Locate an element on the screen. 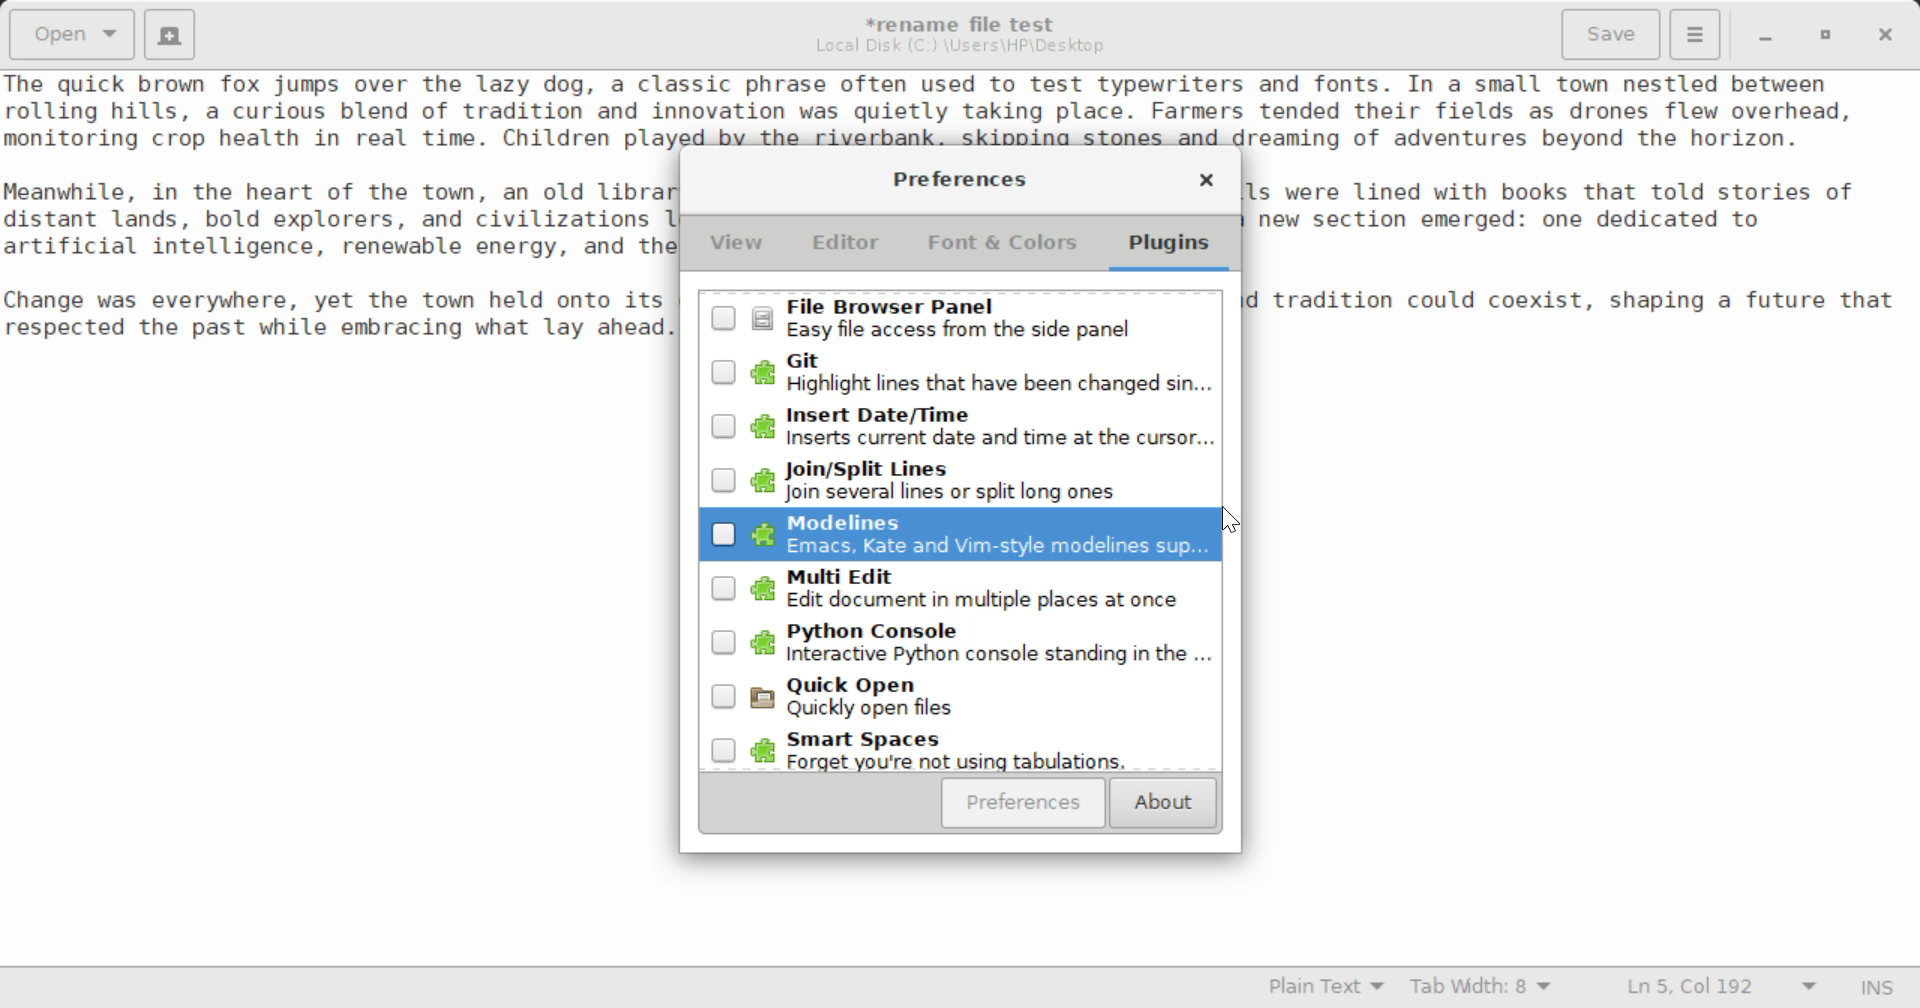 This screenshot has width=1920, height=1008. Font & Colors Tab is located at coordinates (1002, 250).